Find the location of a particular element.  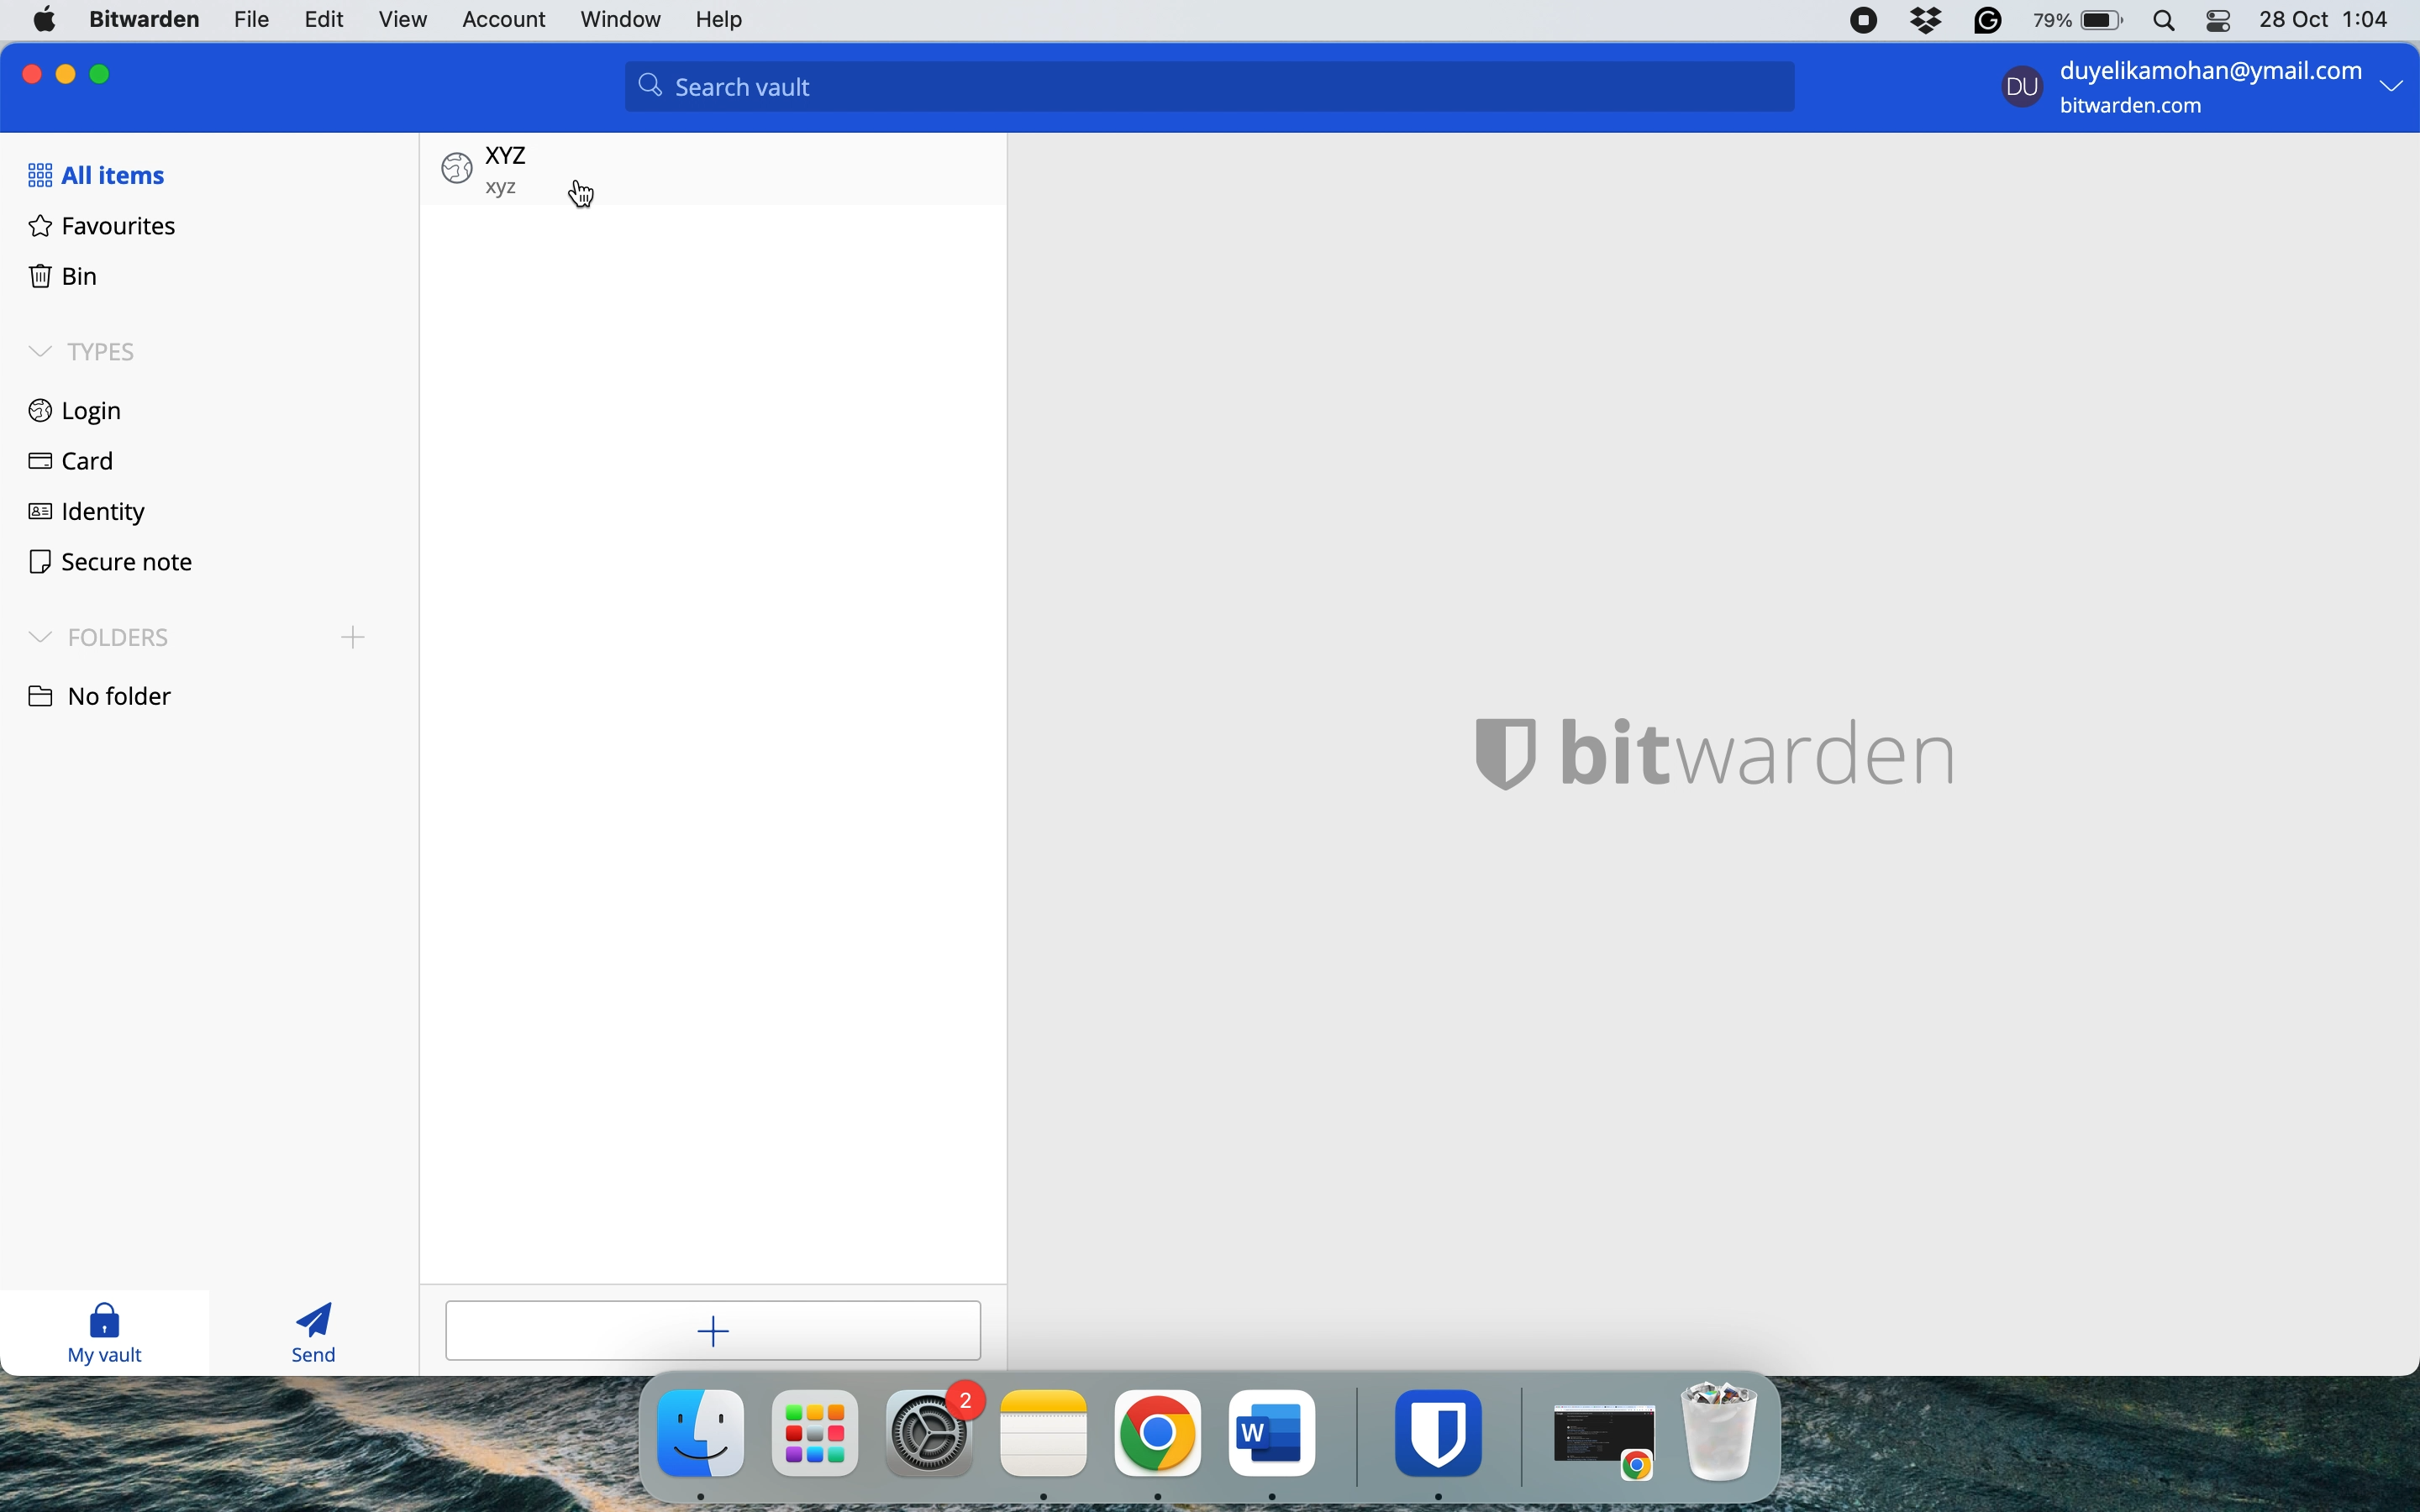

my vault is located at coordinates (119, 1335).